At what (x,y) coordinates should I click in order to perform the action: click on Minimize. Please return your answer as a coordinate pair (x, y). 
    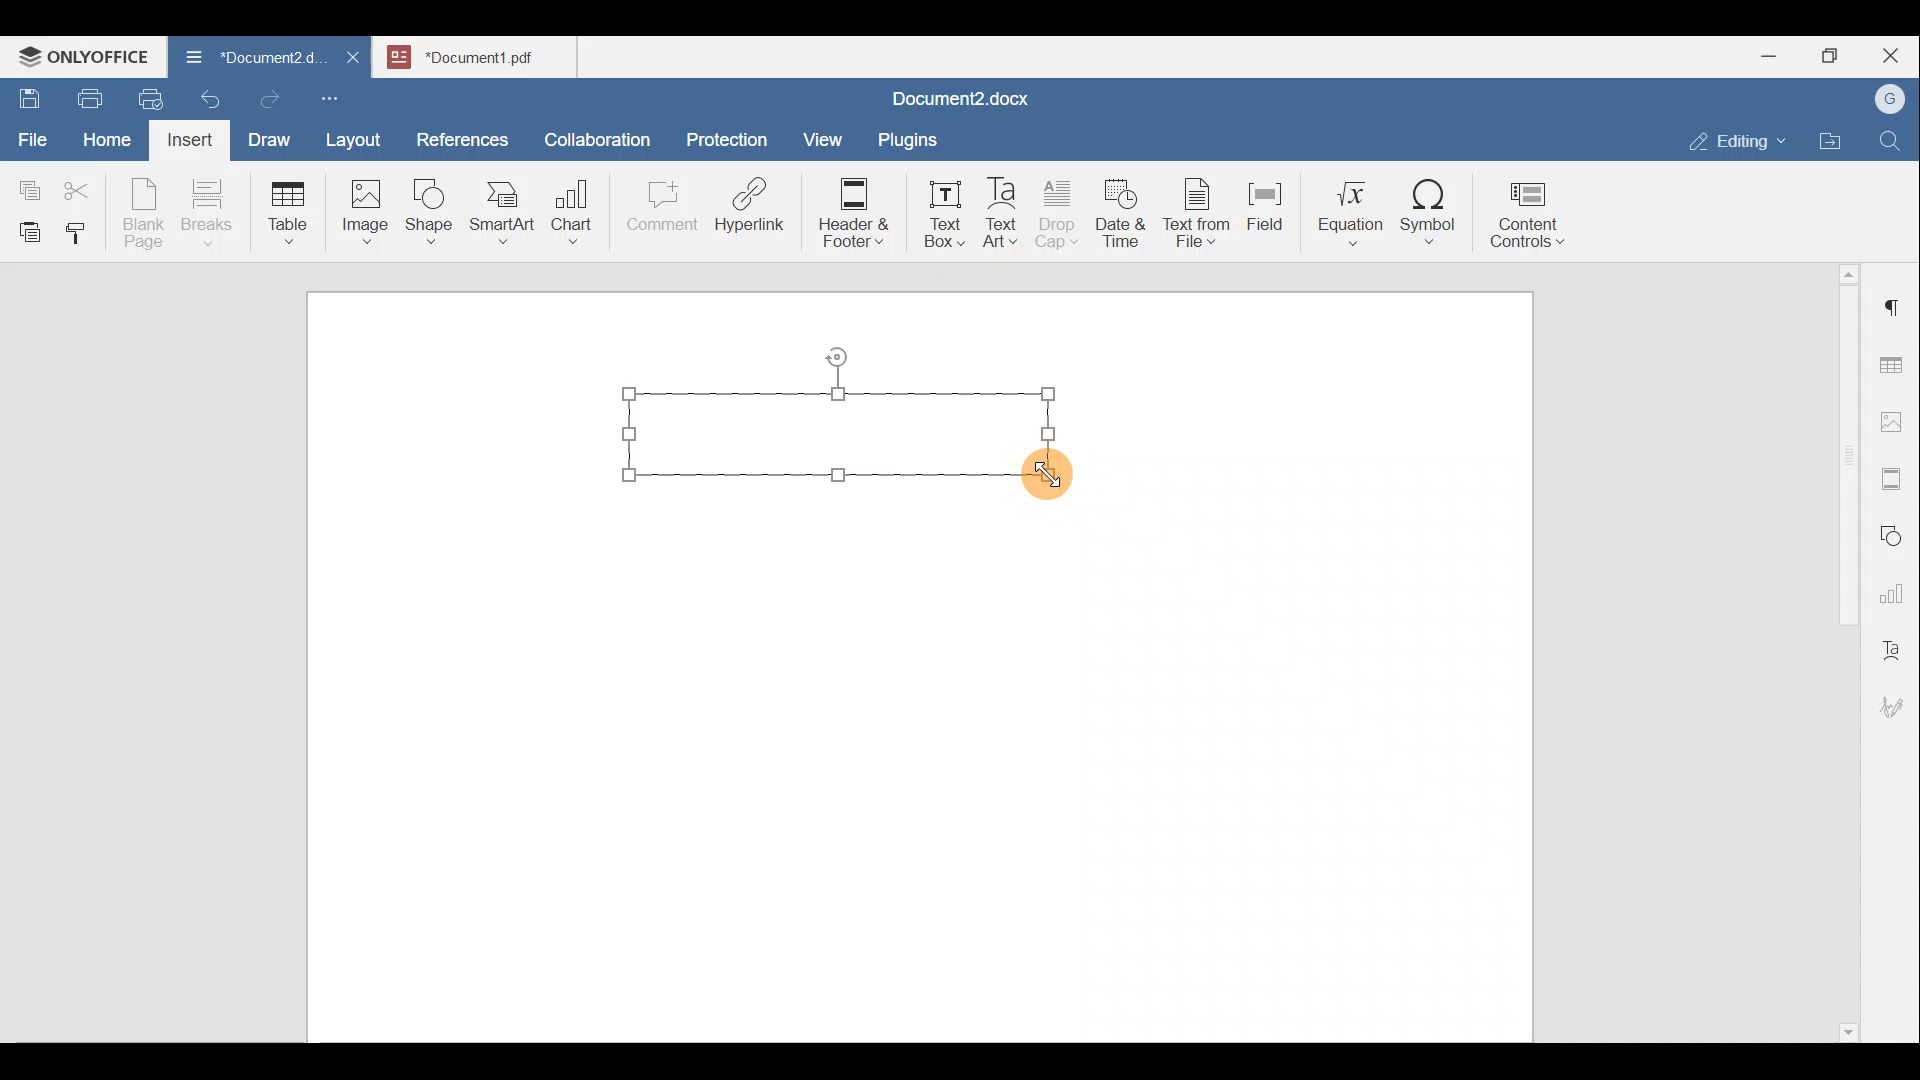
    Looking at the image, I should click on (1768, 54).